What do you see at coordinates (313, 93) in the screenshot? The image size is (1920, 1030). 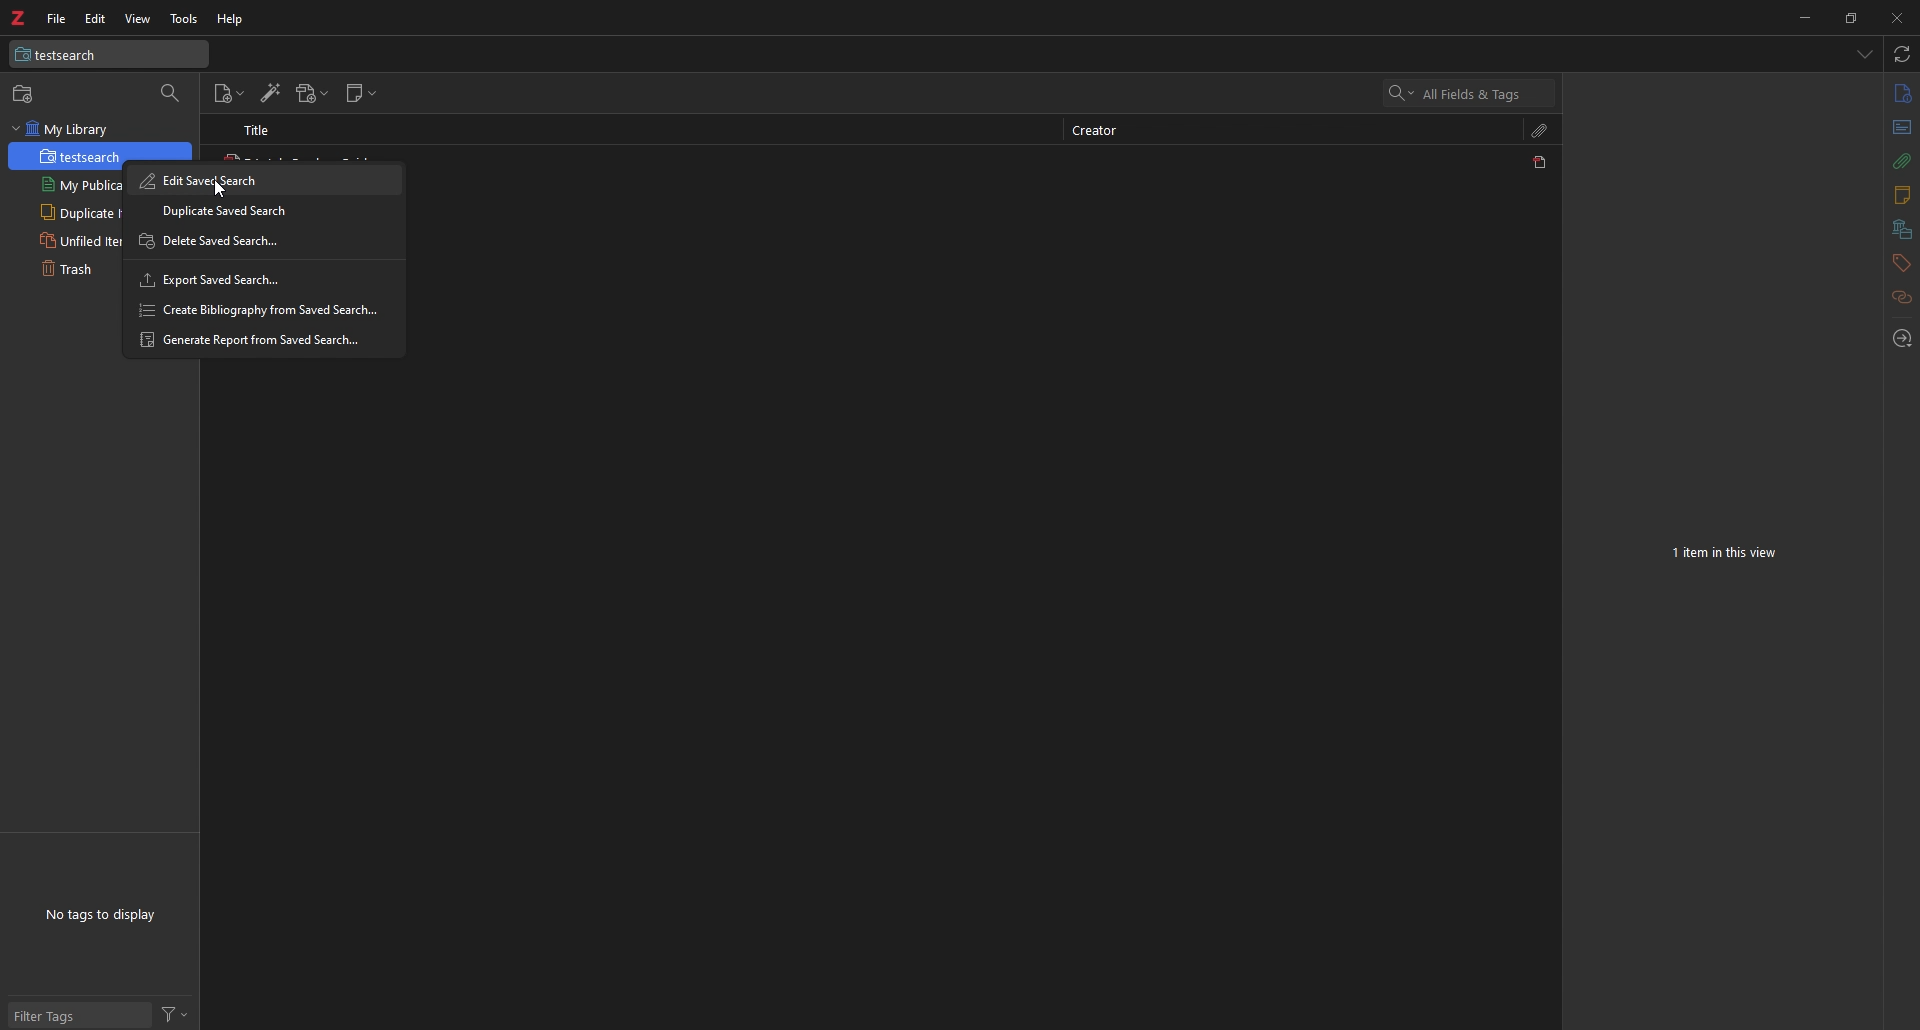 I see `add attachment` at bounding box center [313, 93].